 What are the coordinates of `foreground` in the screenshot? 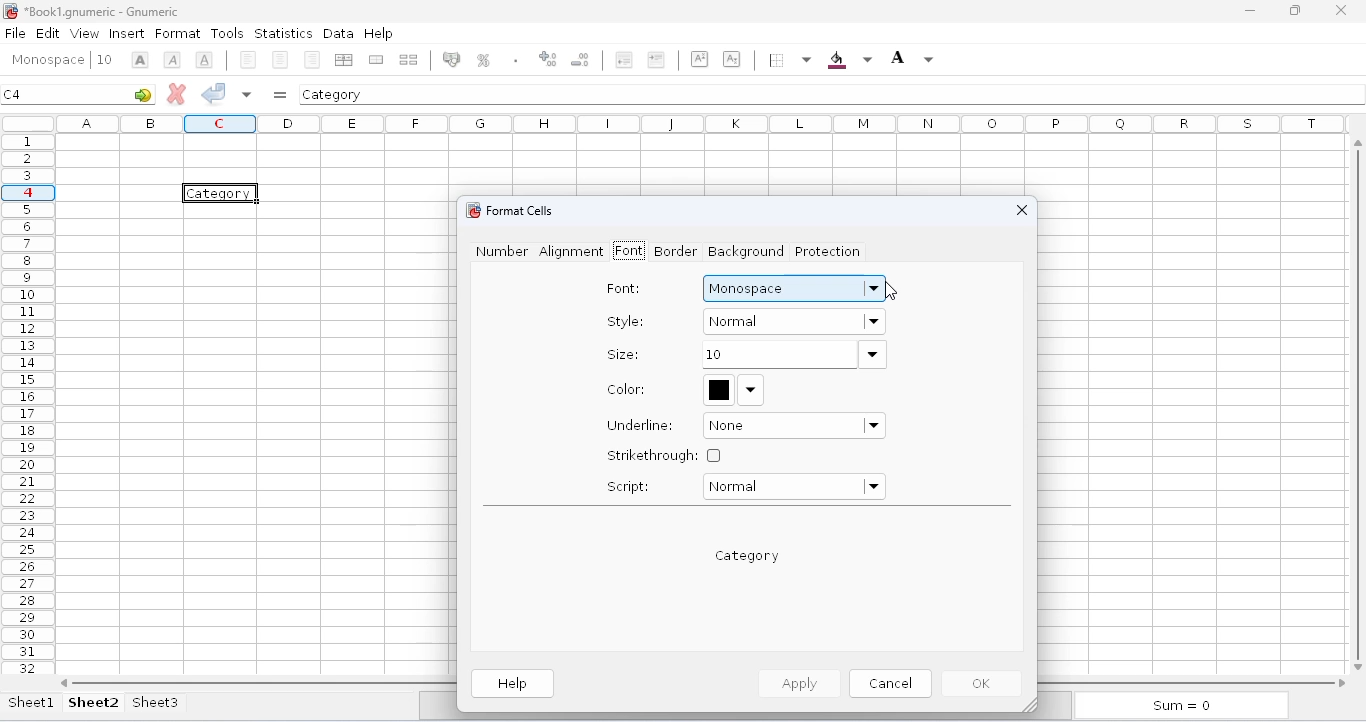 It's located at (912, 58).